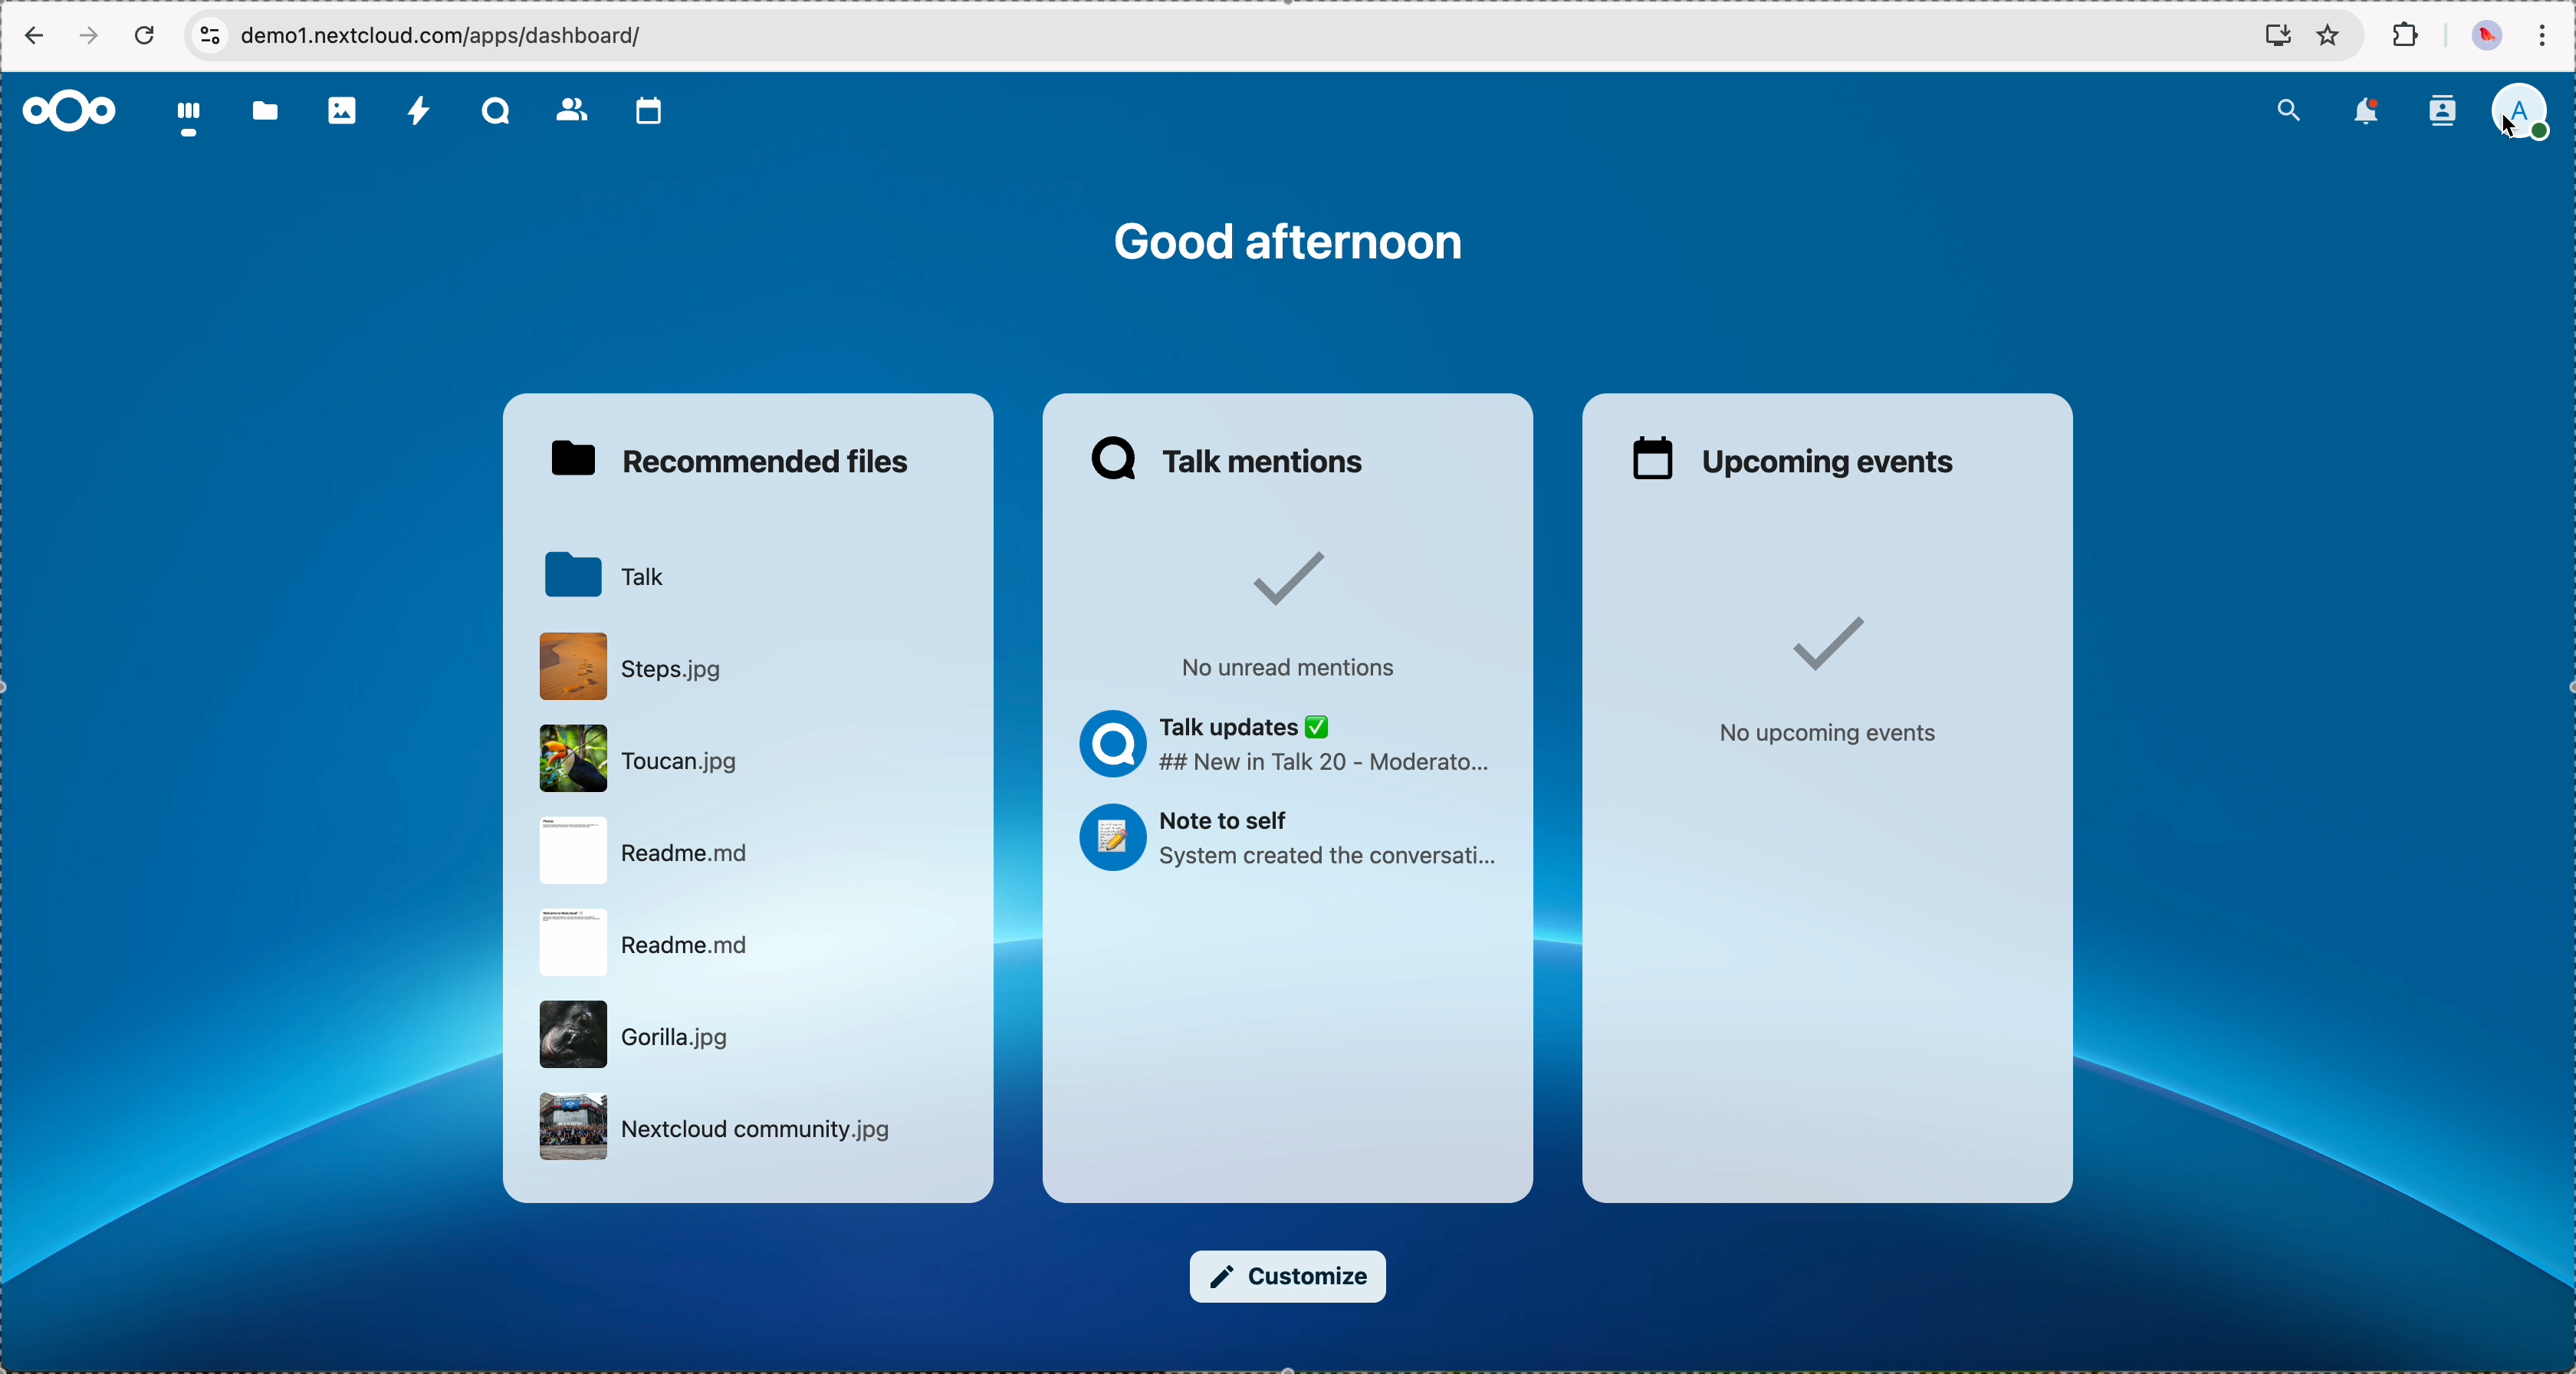 The height and width of the screenshot is (1374, 2576). I want to click on customize and control Google Chrome, so click(2542, 36).